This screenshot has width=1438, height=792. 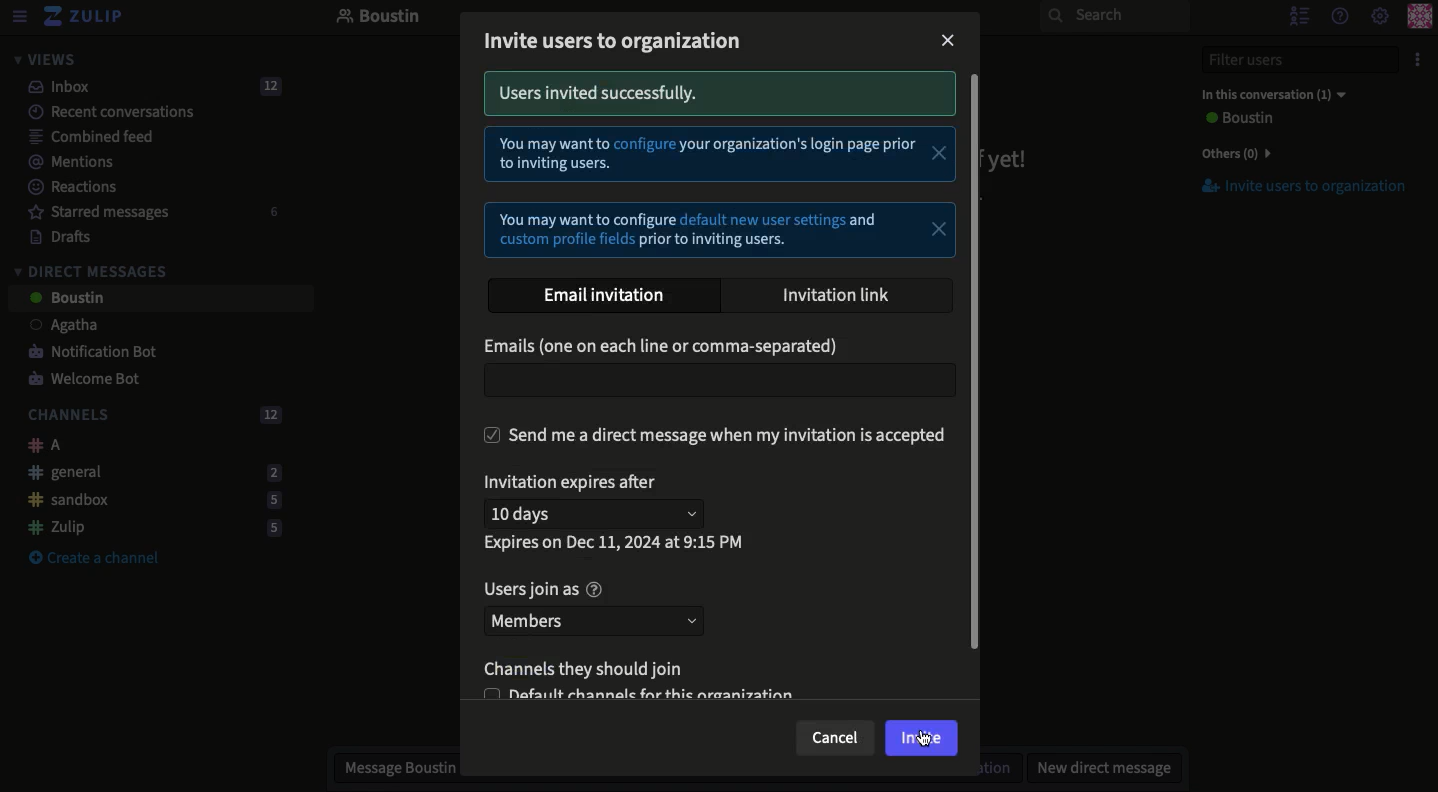 What do you see at coordinates (147, 501) in the screenshot?
I see `Sandbox` at bounding box center [147, 501].